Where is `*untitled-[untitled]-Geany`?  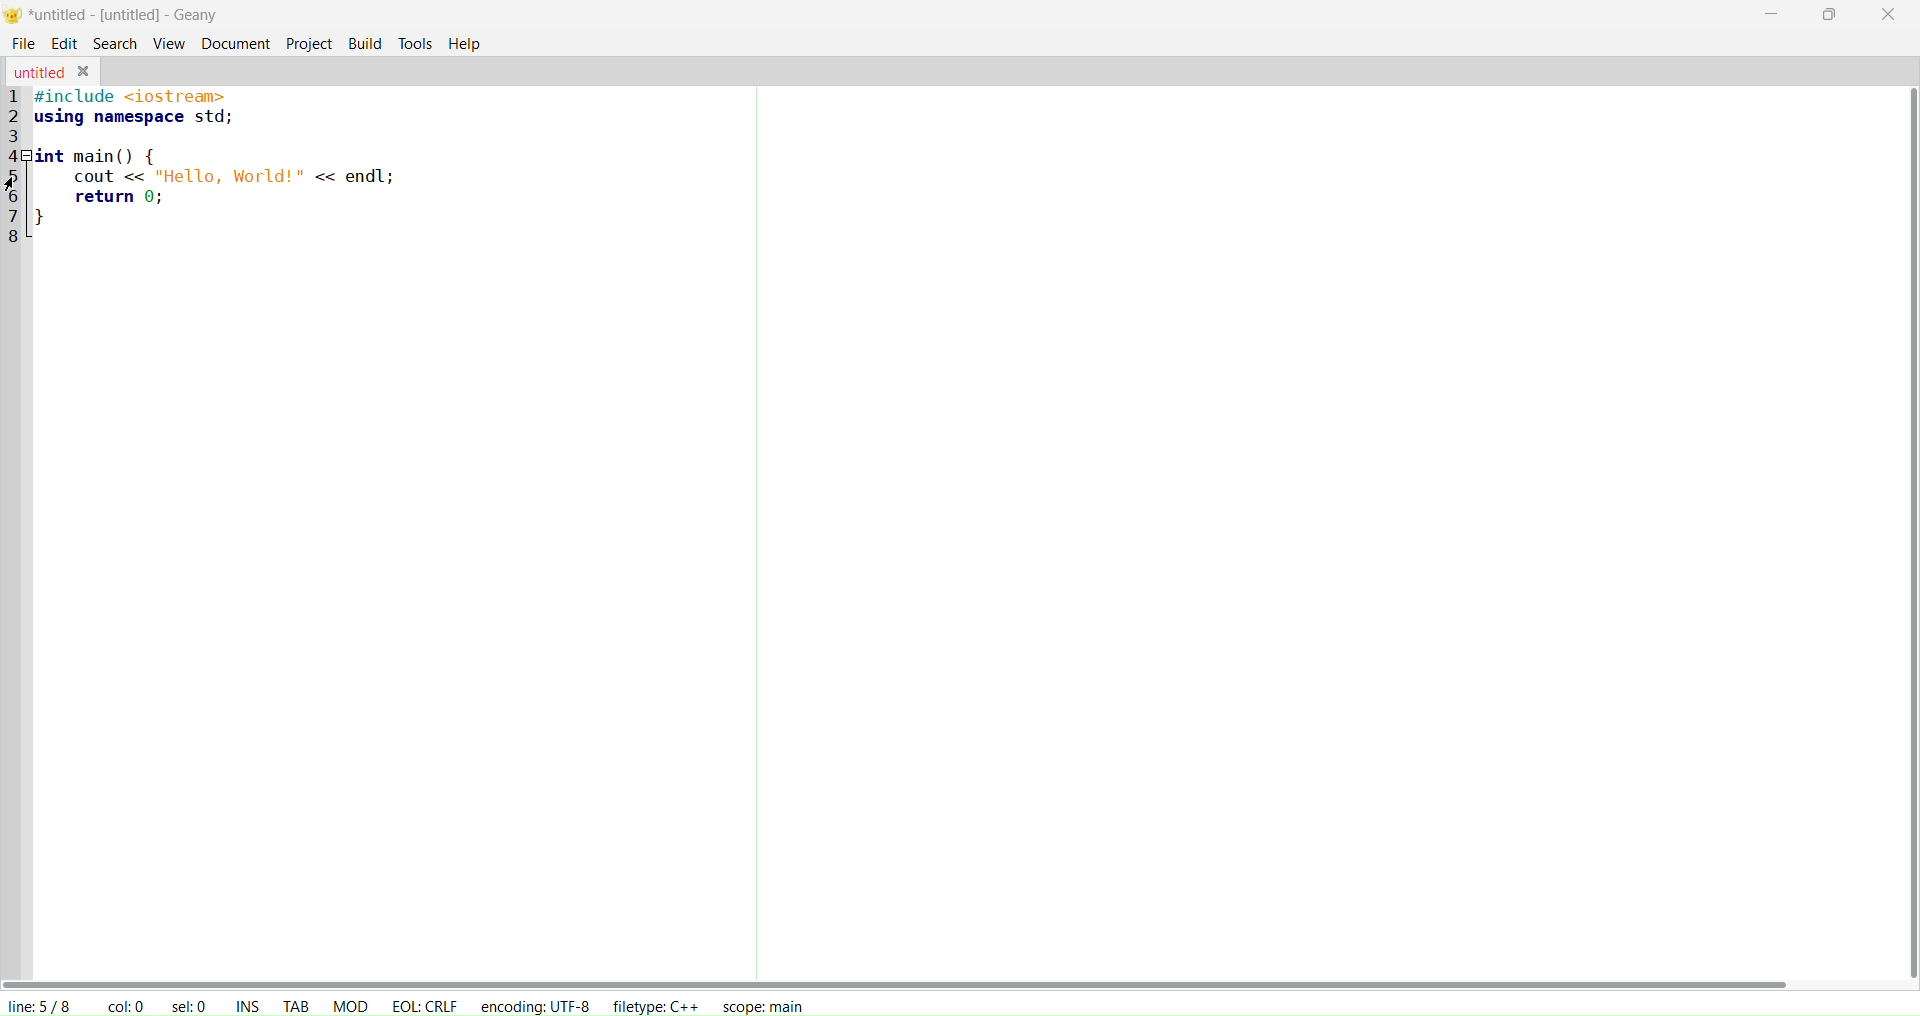 *untitled-[untitled]-Geany is located at coordinates (124, 15).